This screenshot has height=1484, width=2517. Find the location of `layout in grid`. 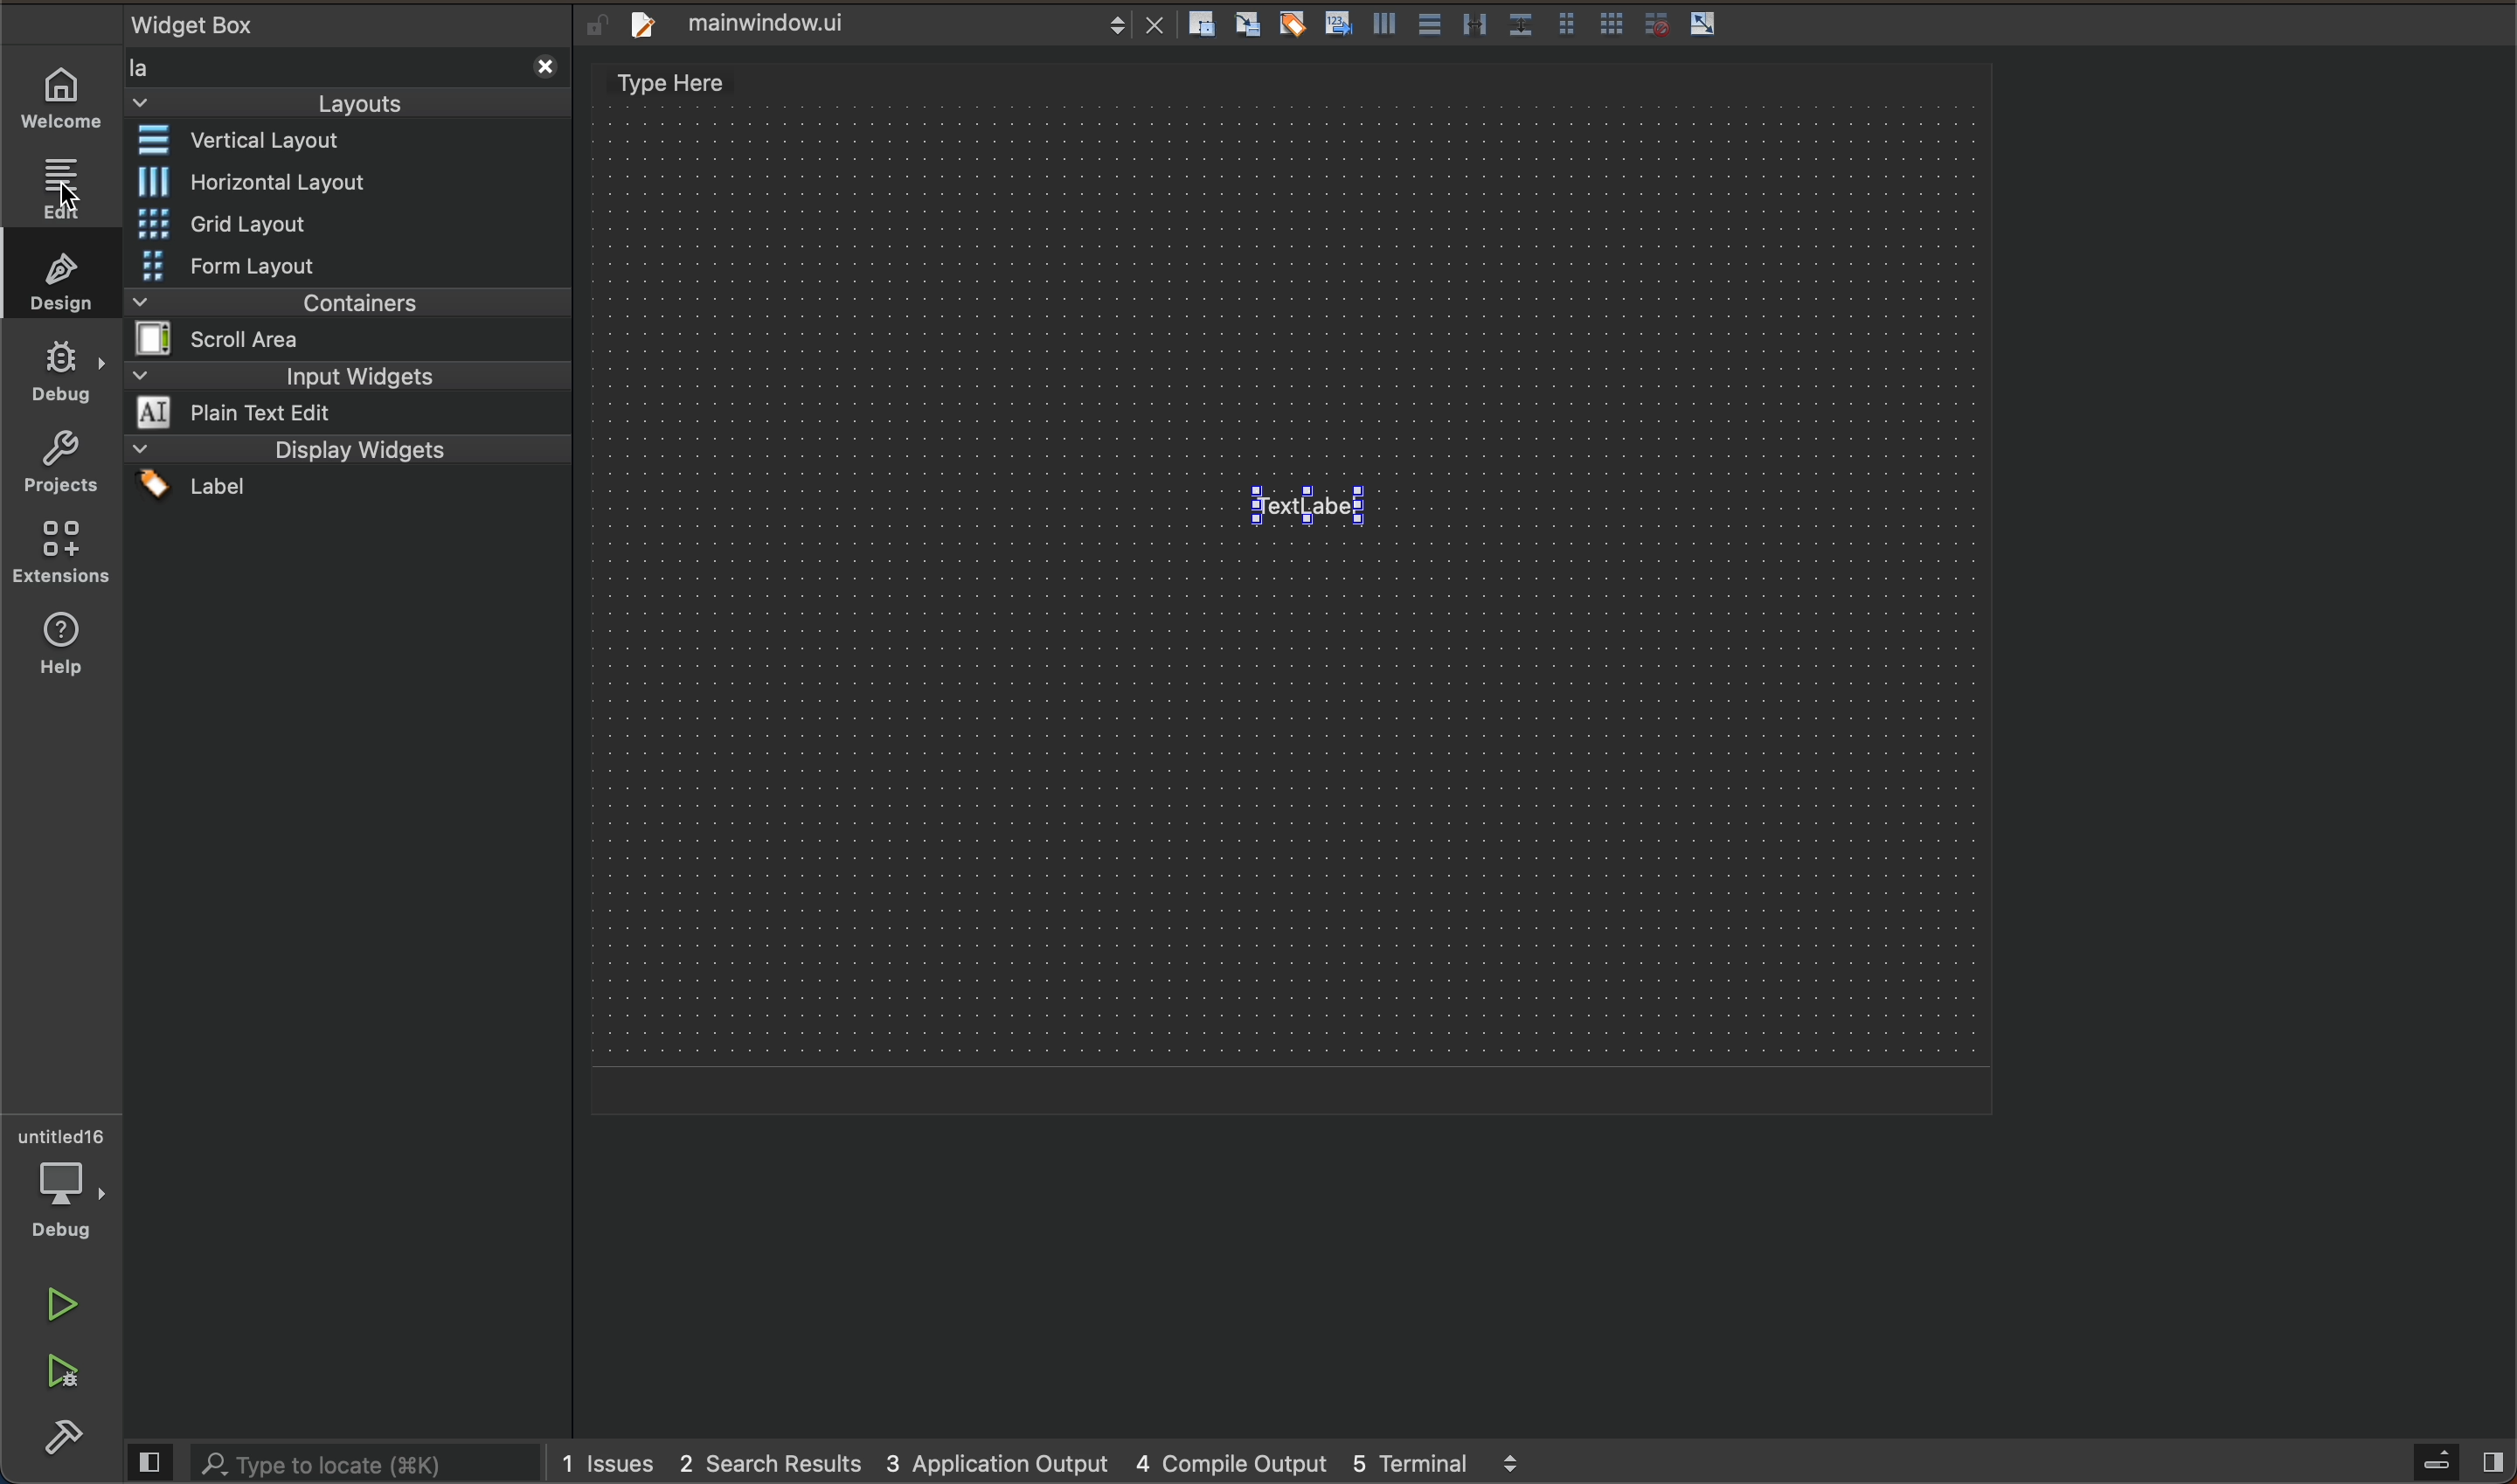

layout in grid is located at coordinates (1615, 26).